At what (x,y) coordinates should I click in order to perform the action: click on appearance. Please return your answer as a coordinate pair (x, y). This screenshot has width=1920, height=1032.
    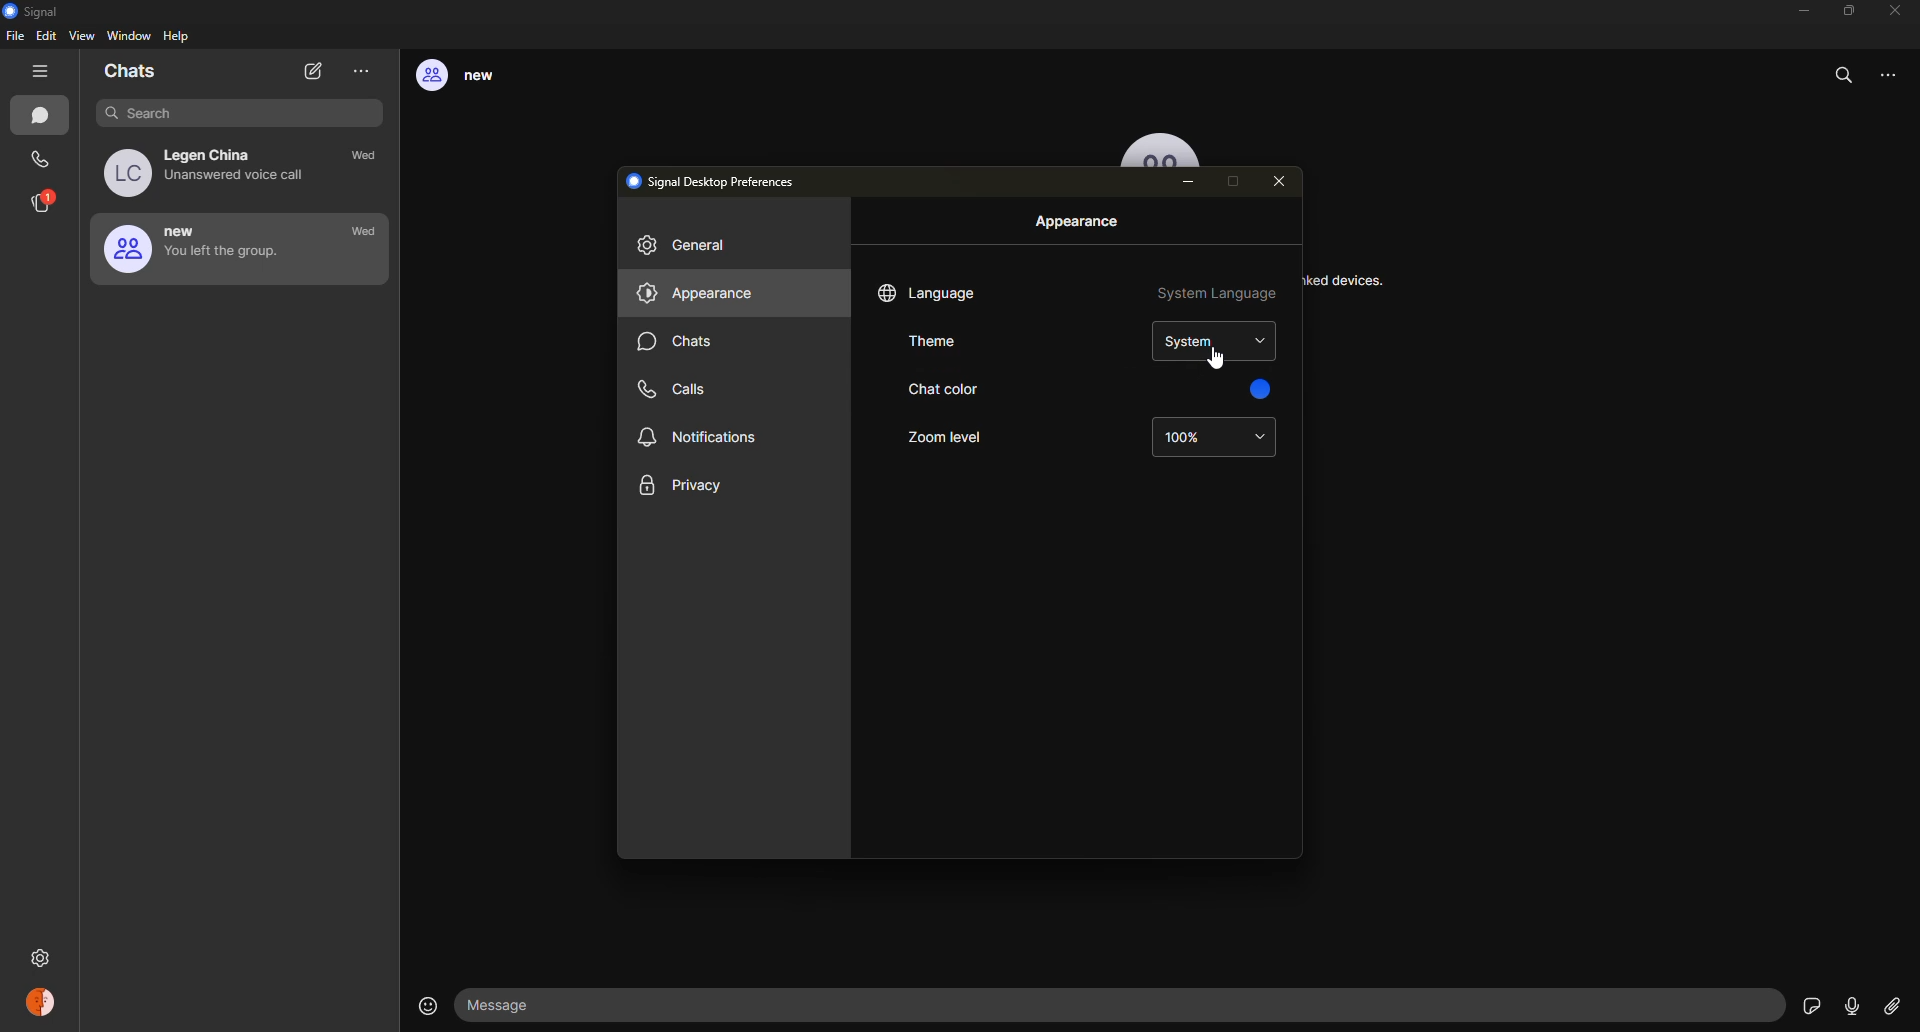
    Looking at the image, I should click on (1080, 222).